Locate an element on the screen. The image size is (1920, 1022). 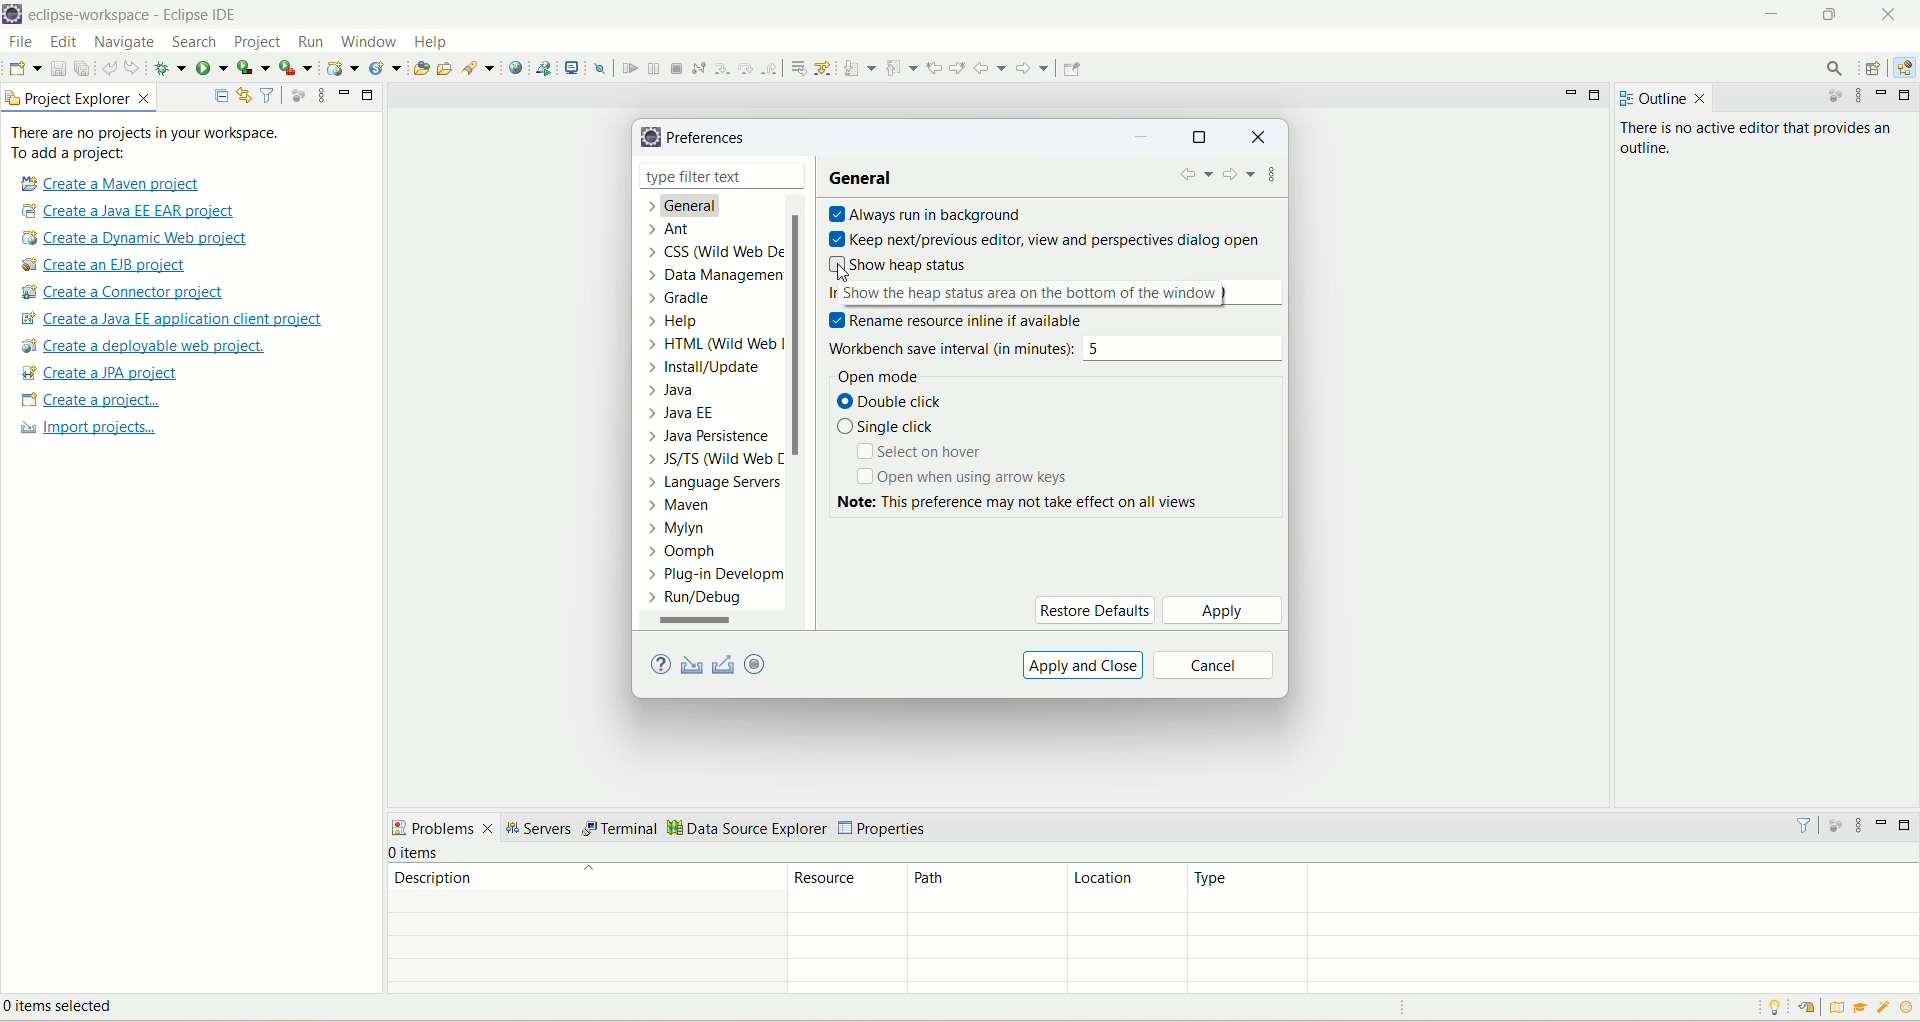
close is located at coordinates (1888, 14).